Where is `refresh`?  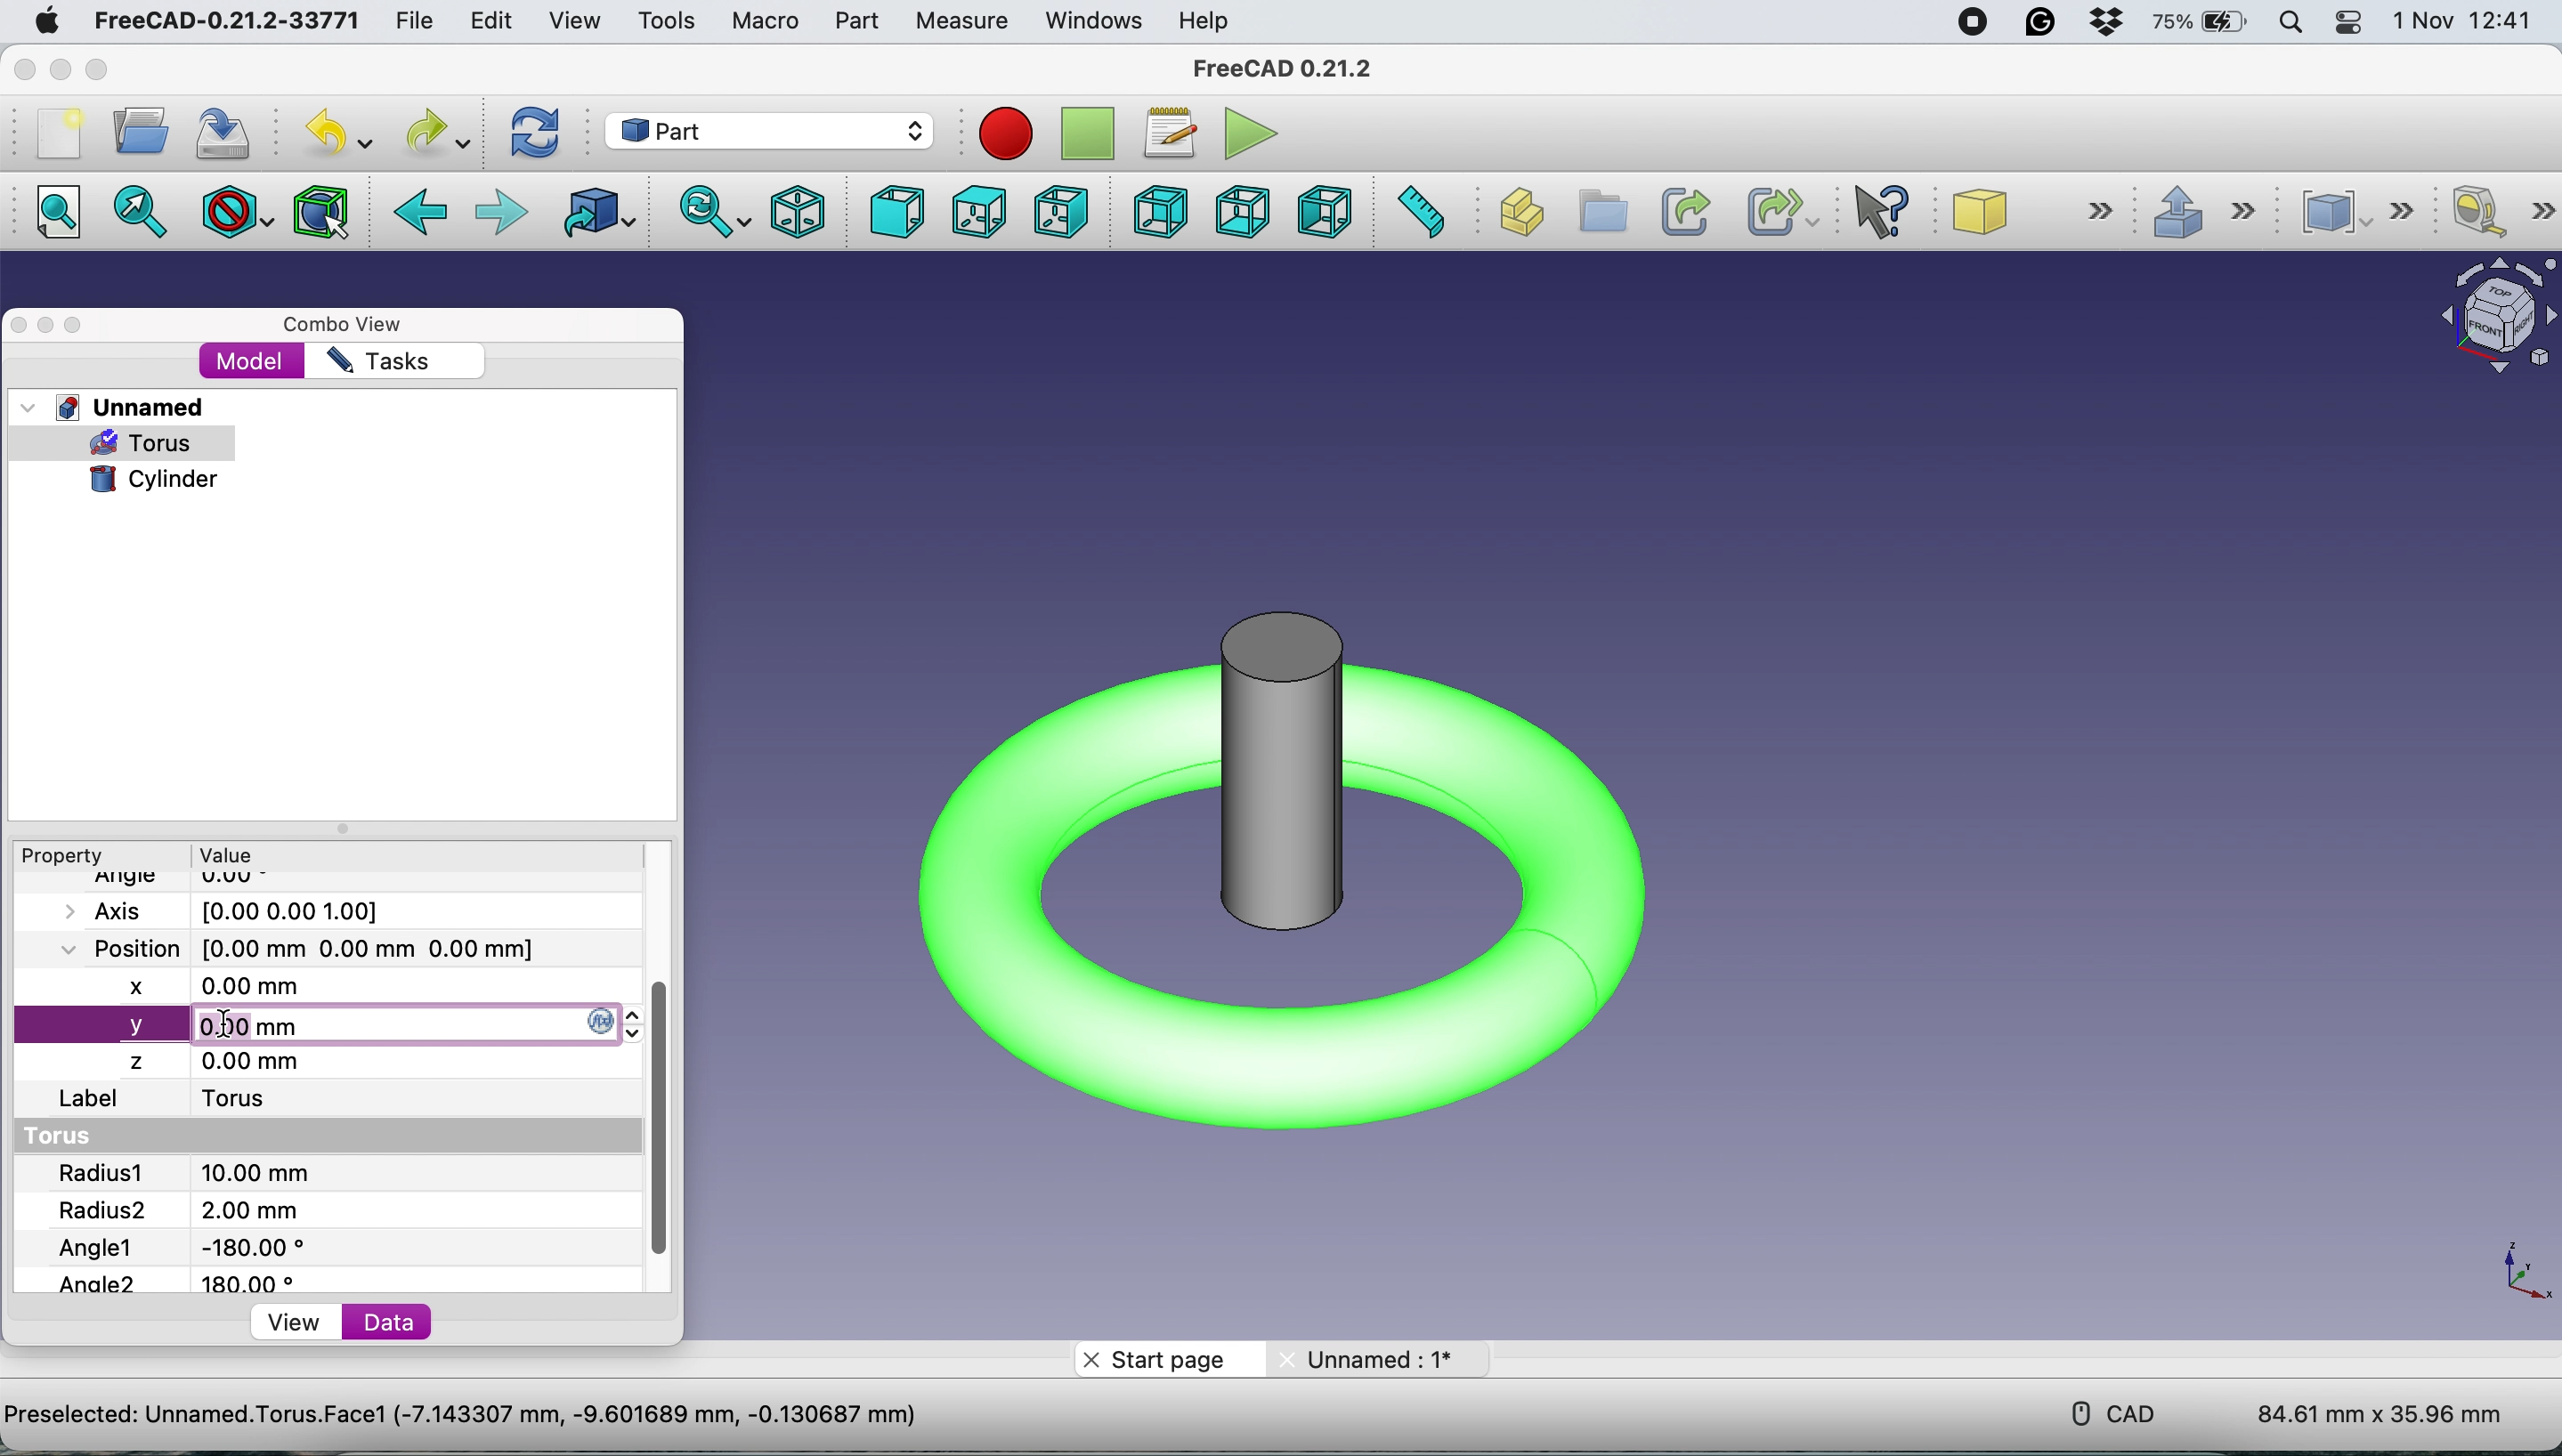
refresh is located at coordinates (540, 133).